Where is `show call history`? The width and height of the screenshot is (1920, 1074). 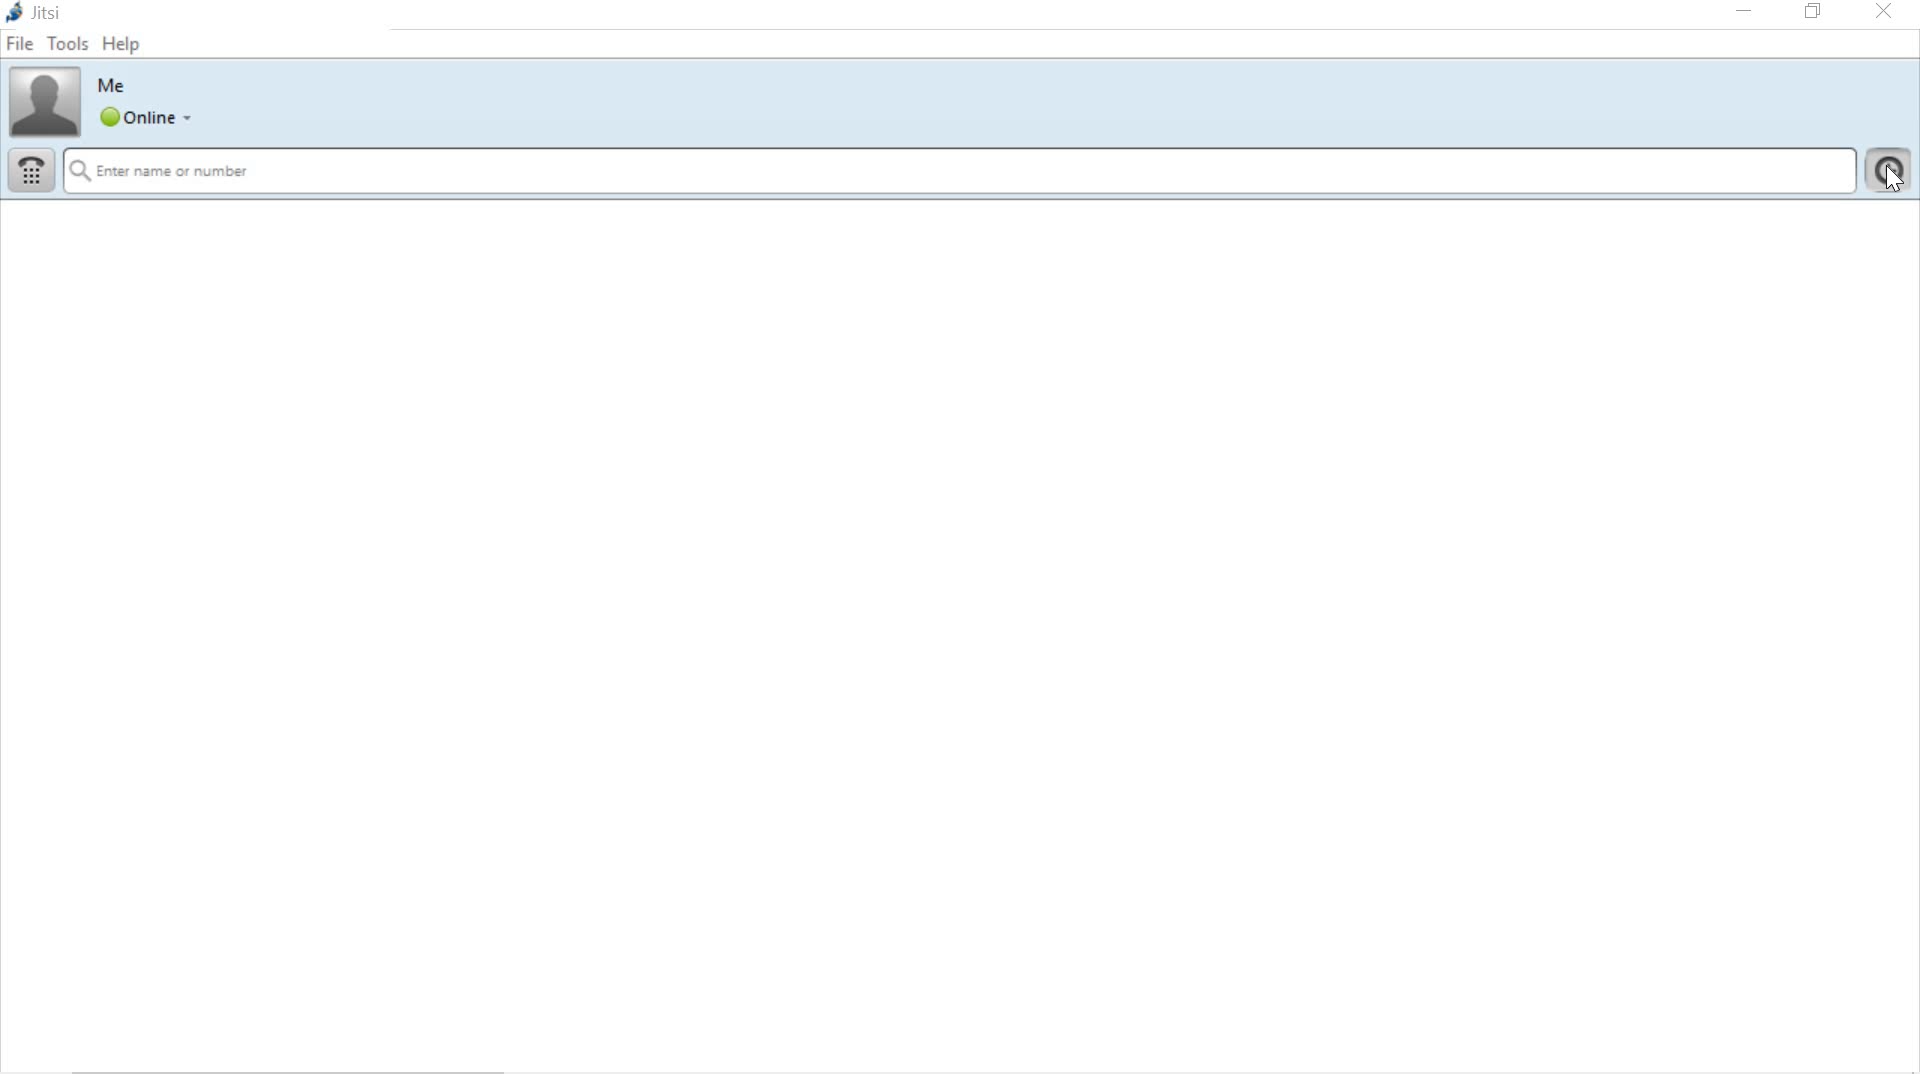
show call history is located at coordinates (1891, 169).